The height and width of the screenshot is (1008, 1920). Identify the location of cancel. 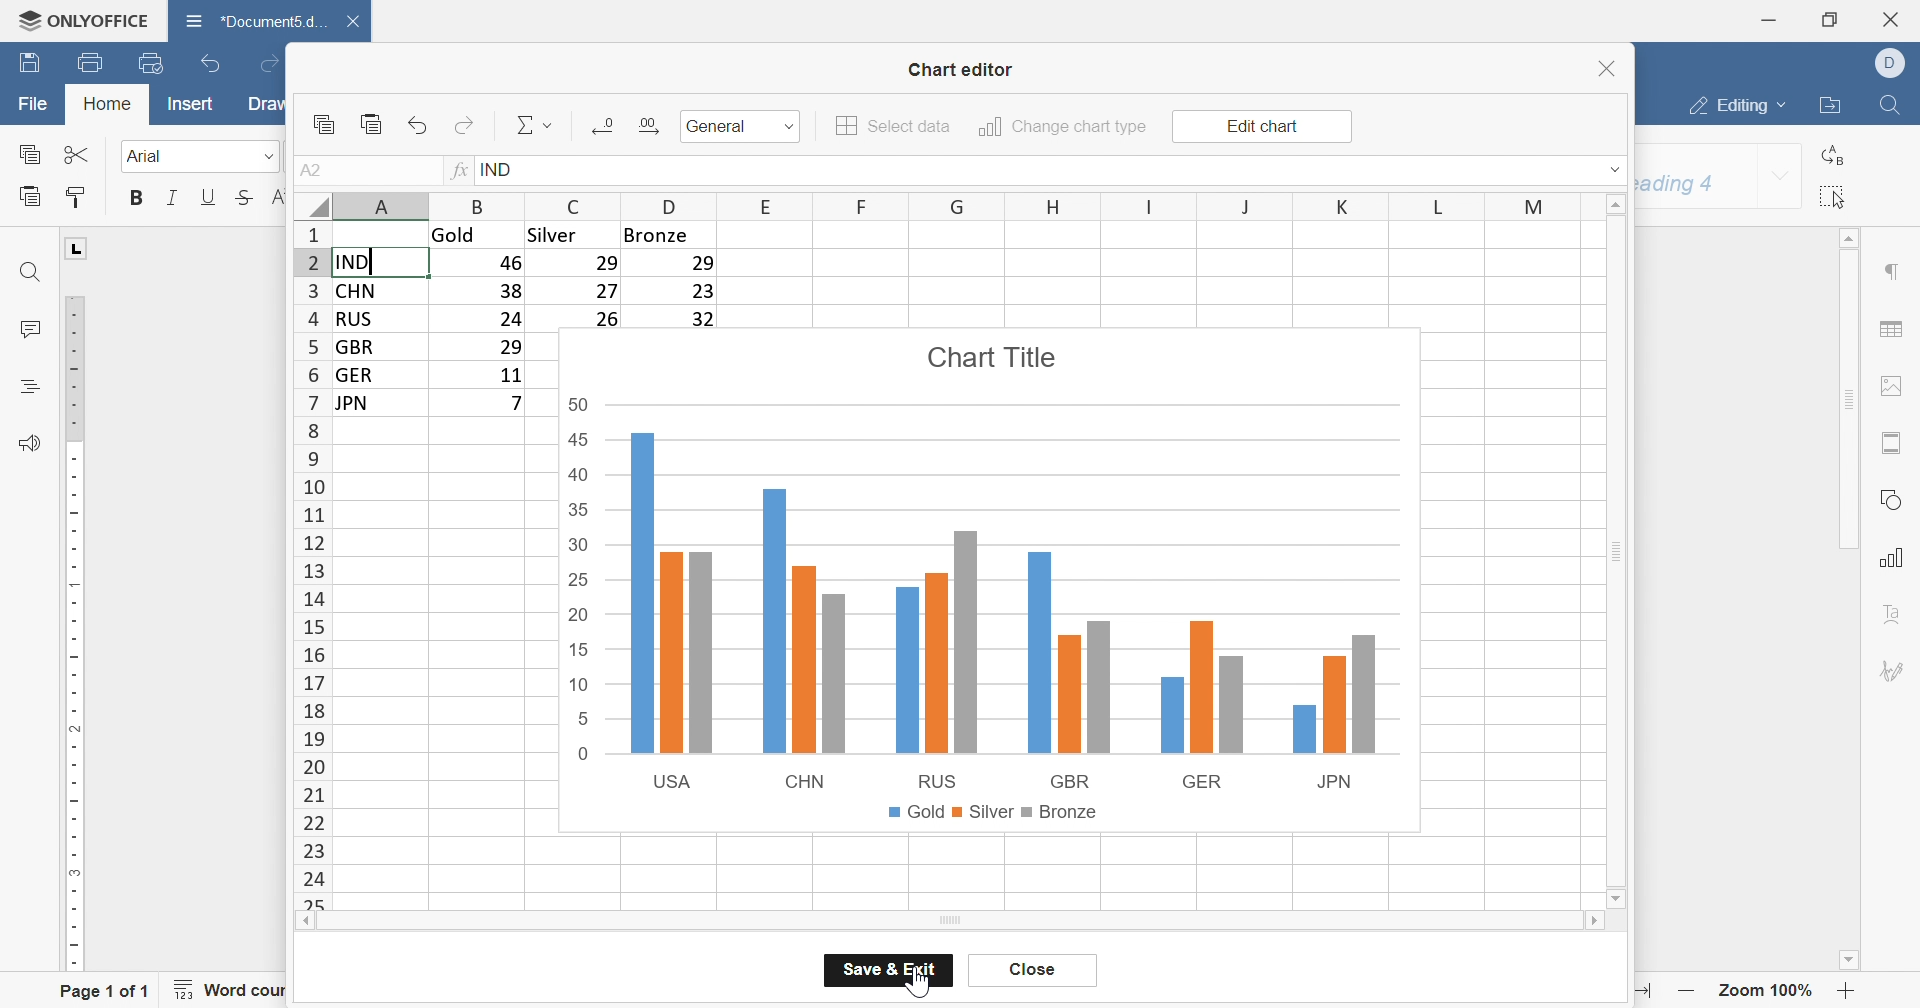
(1032, 971).